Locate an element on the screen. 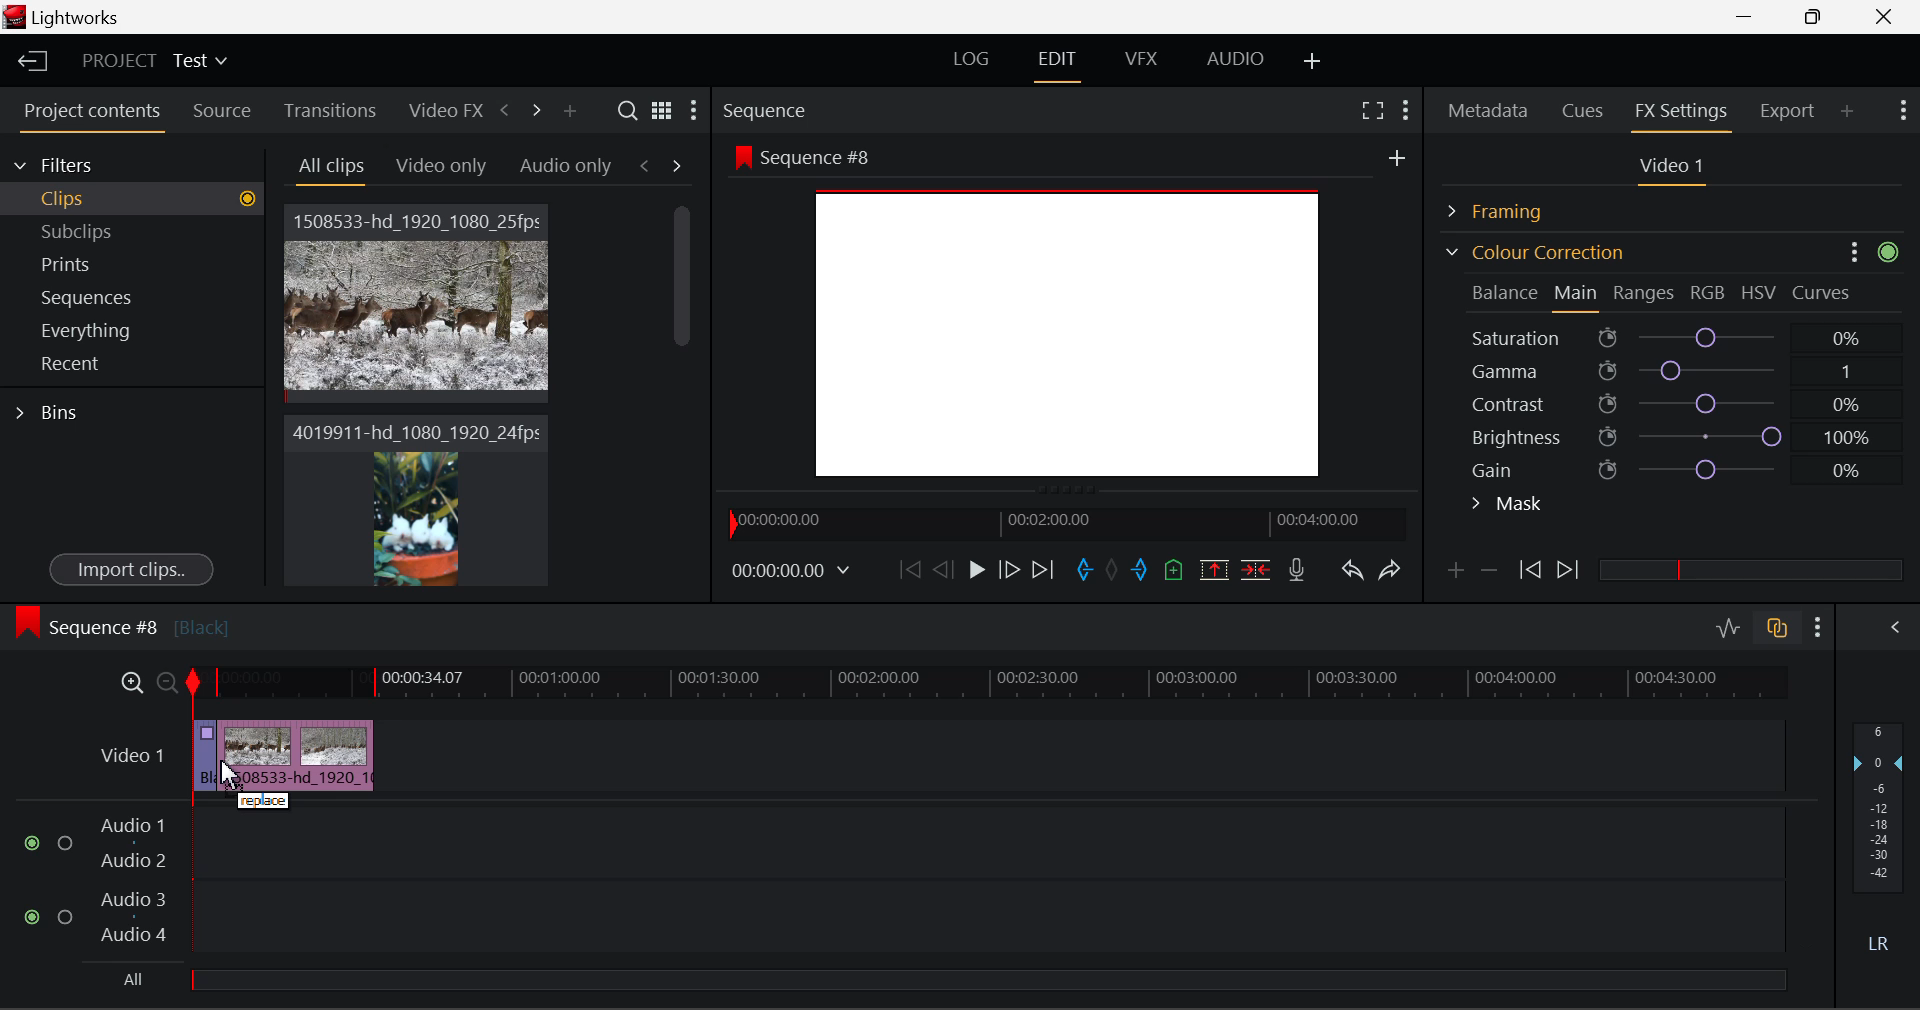  Previous keyframe is located at coordinates (1528, 571).